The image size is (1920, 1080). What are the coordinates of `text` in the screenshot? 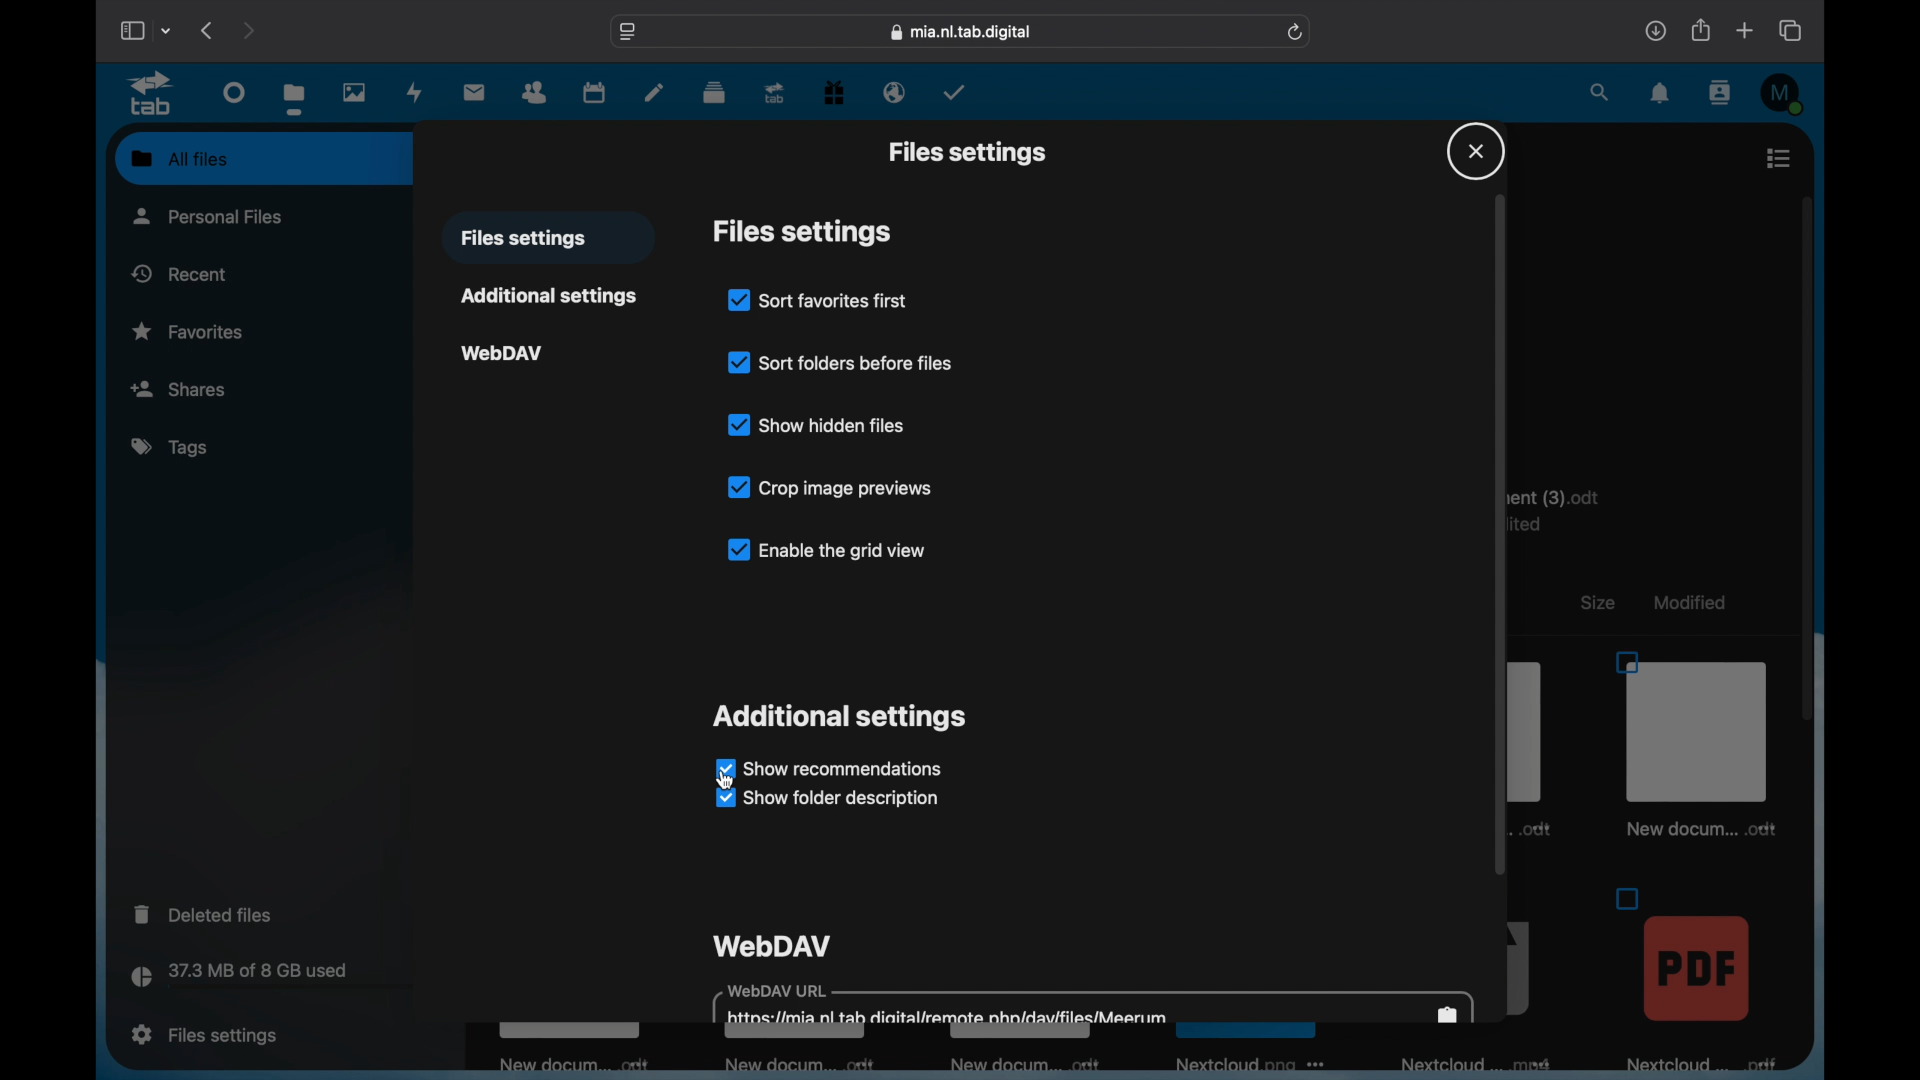 It's located at (1570, 508).